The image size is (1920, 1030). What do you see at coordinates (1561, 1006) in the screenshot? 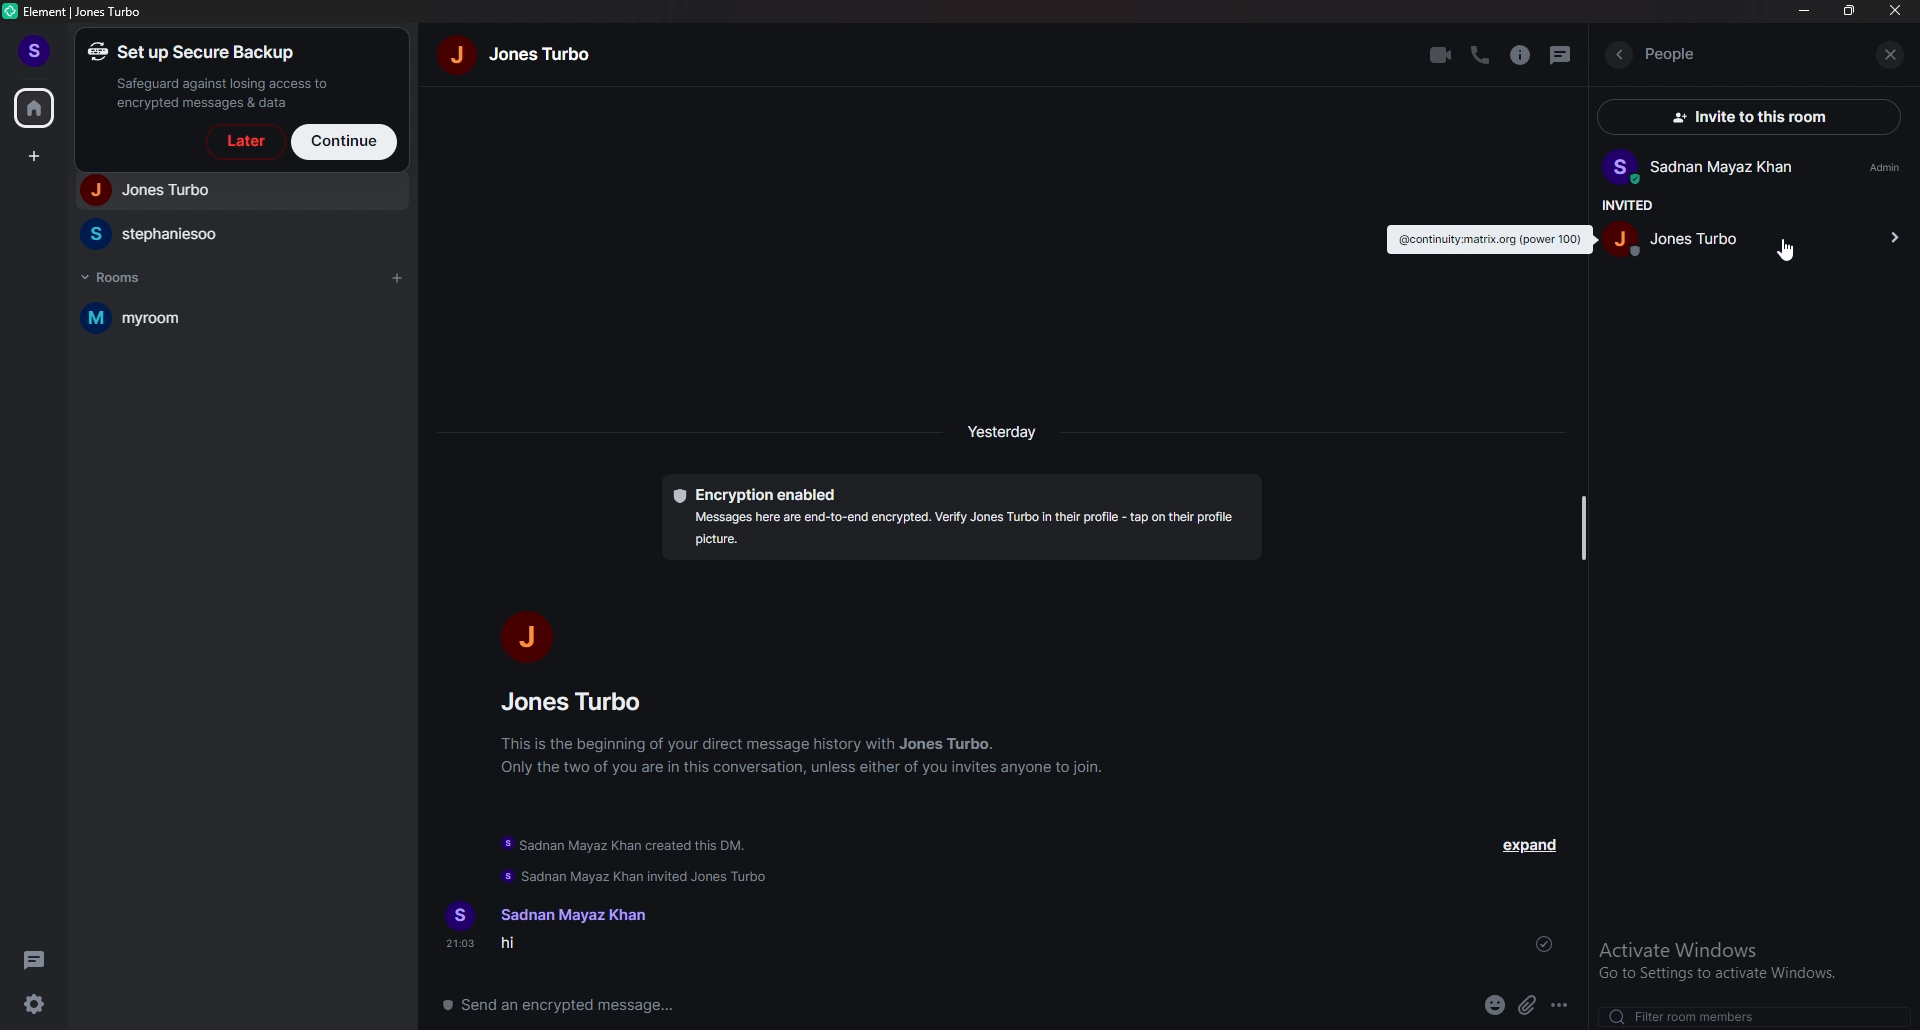
I see `options` at bounding box center [1561, 1006].